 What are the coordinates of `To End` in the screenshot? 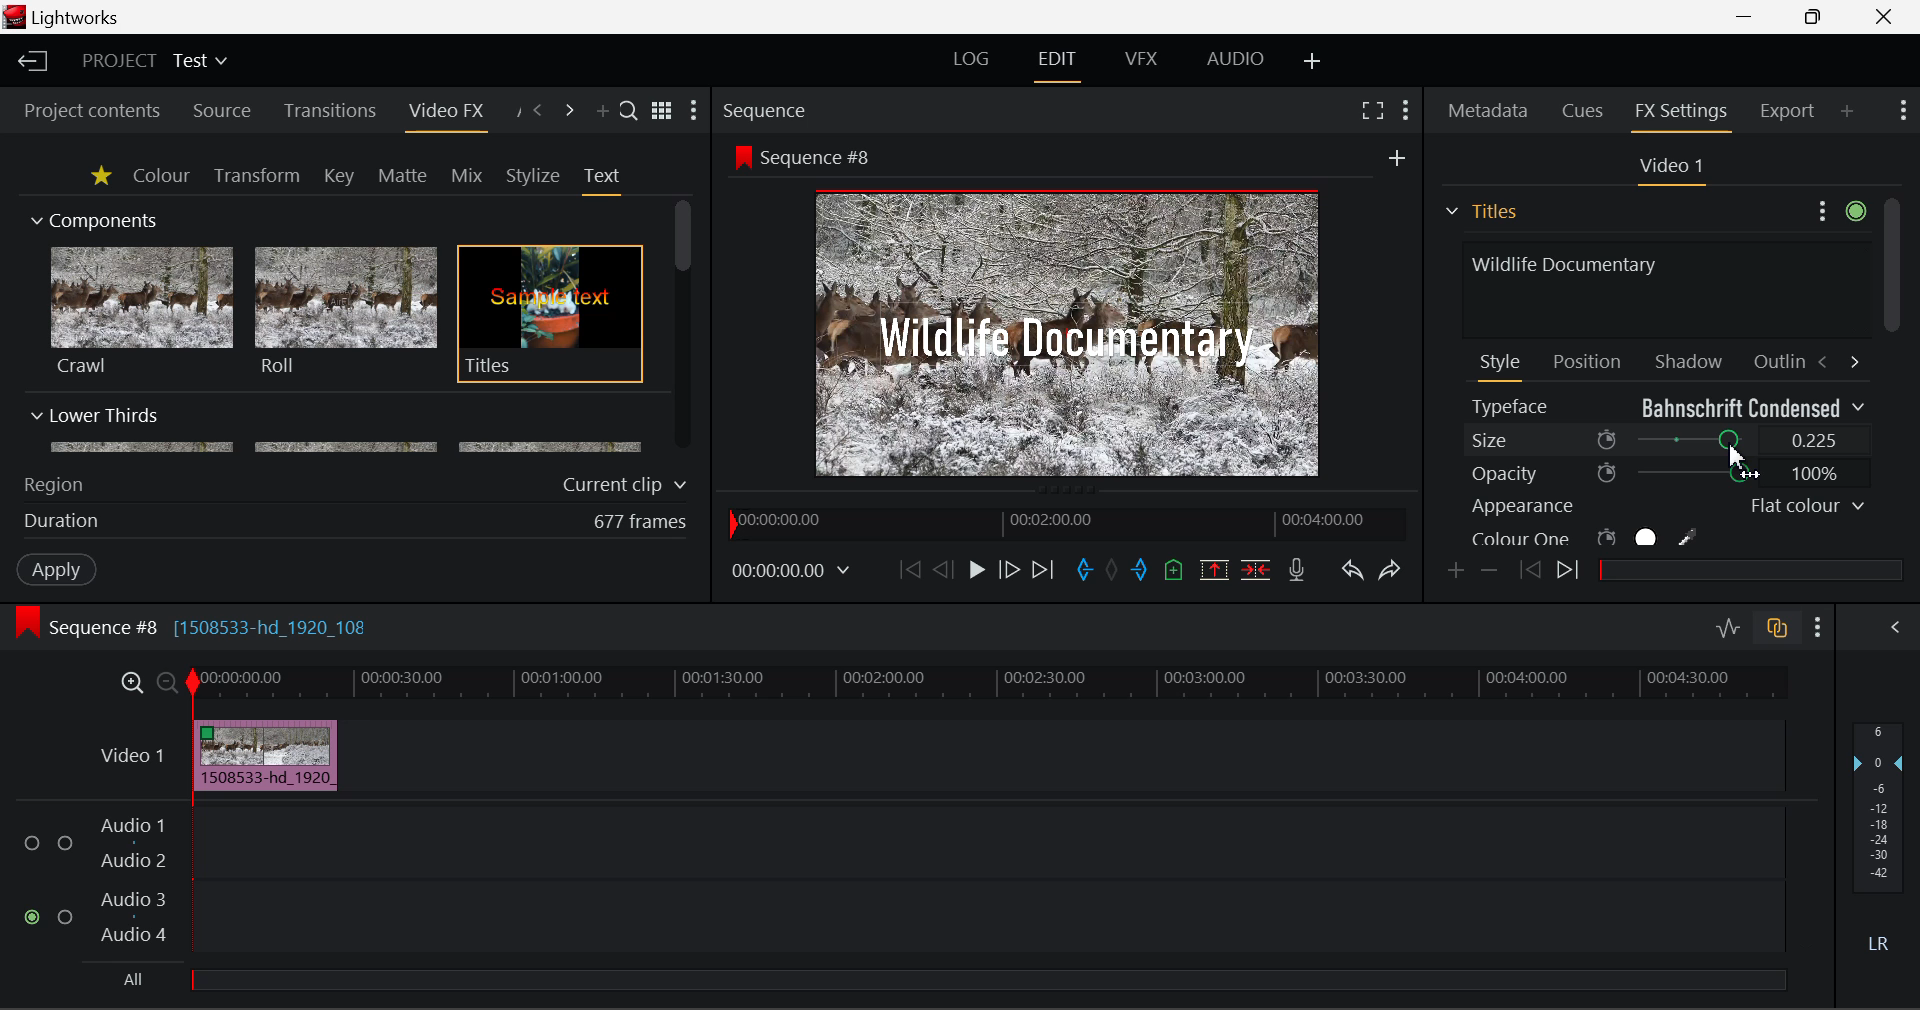 It's located at (1044, 573).